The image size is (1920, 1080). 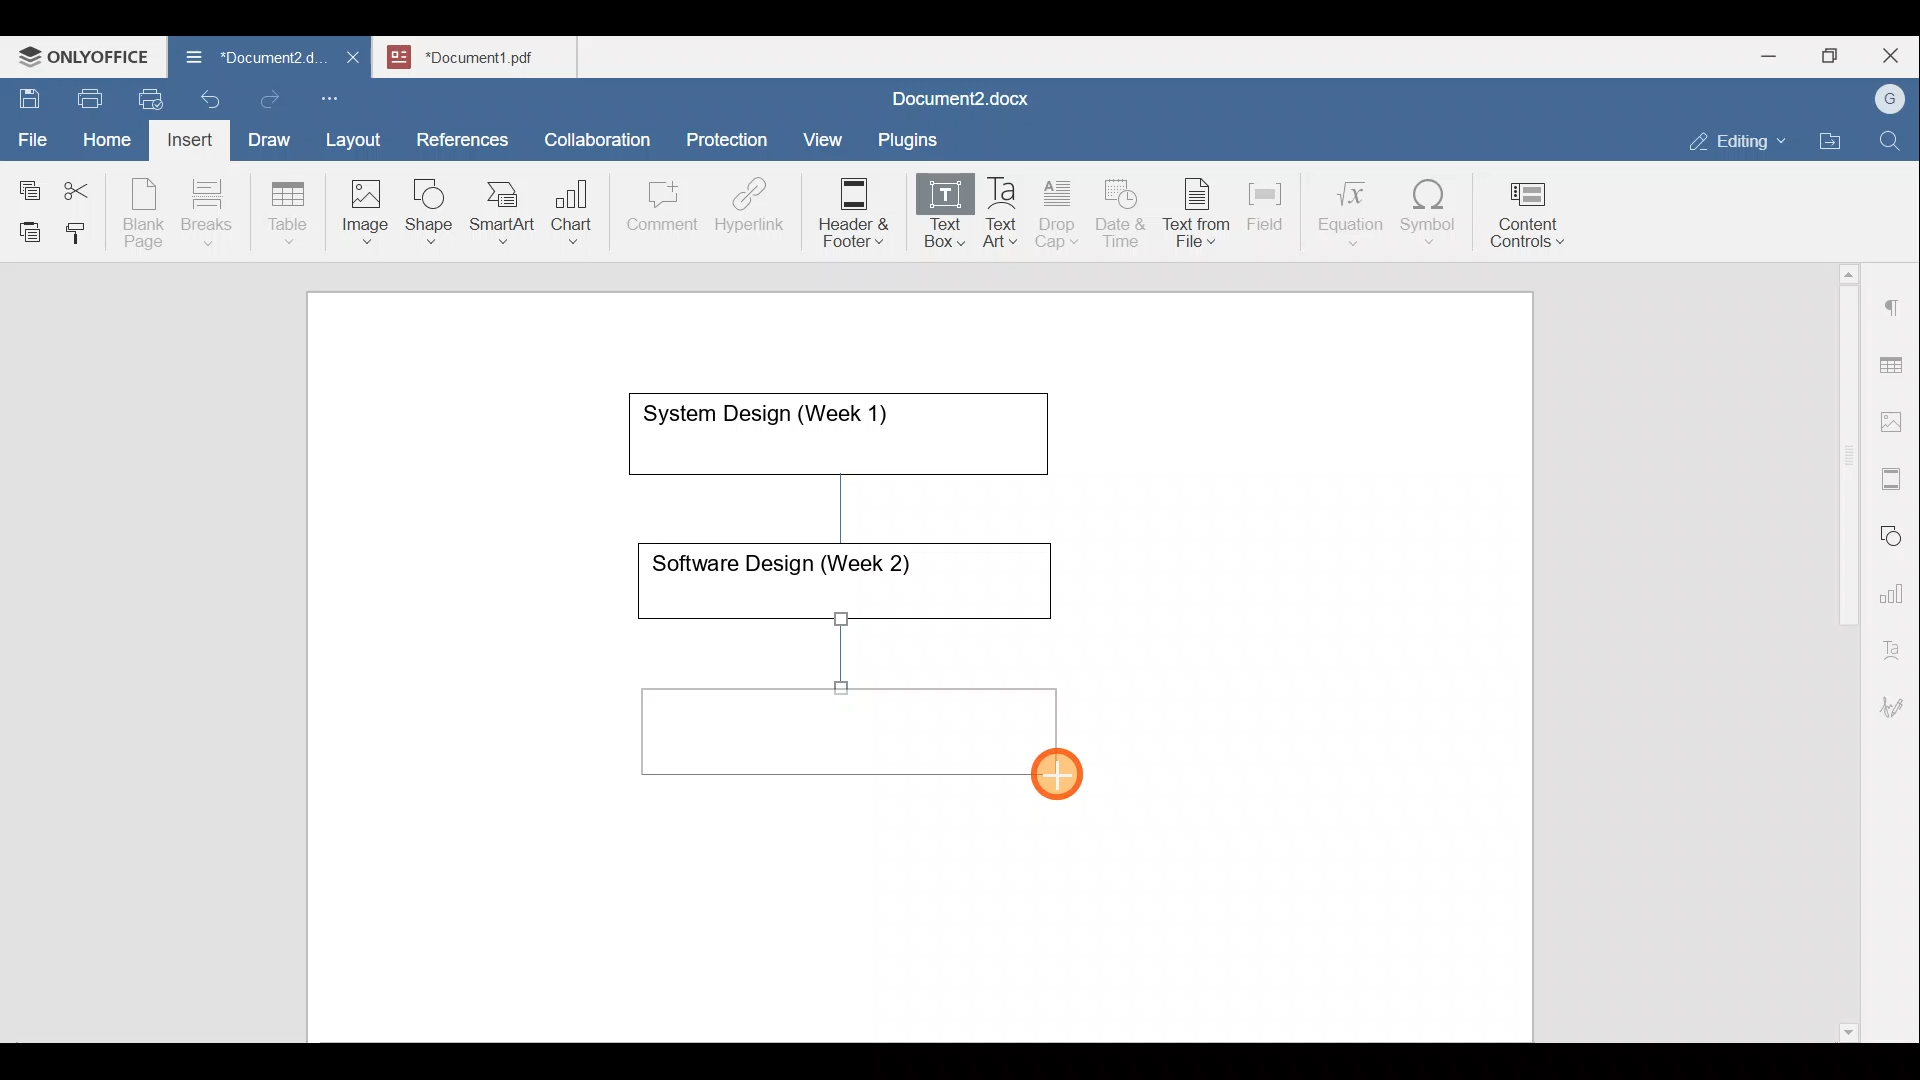 I want to click on ONLYOFFICE, so click(x=85, y=55).